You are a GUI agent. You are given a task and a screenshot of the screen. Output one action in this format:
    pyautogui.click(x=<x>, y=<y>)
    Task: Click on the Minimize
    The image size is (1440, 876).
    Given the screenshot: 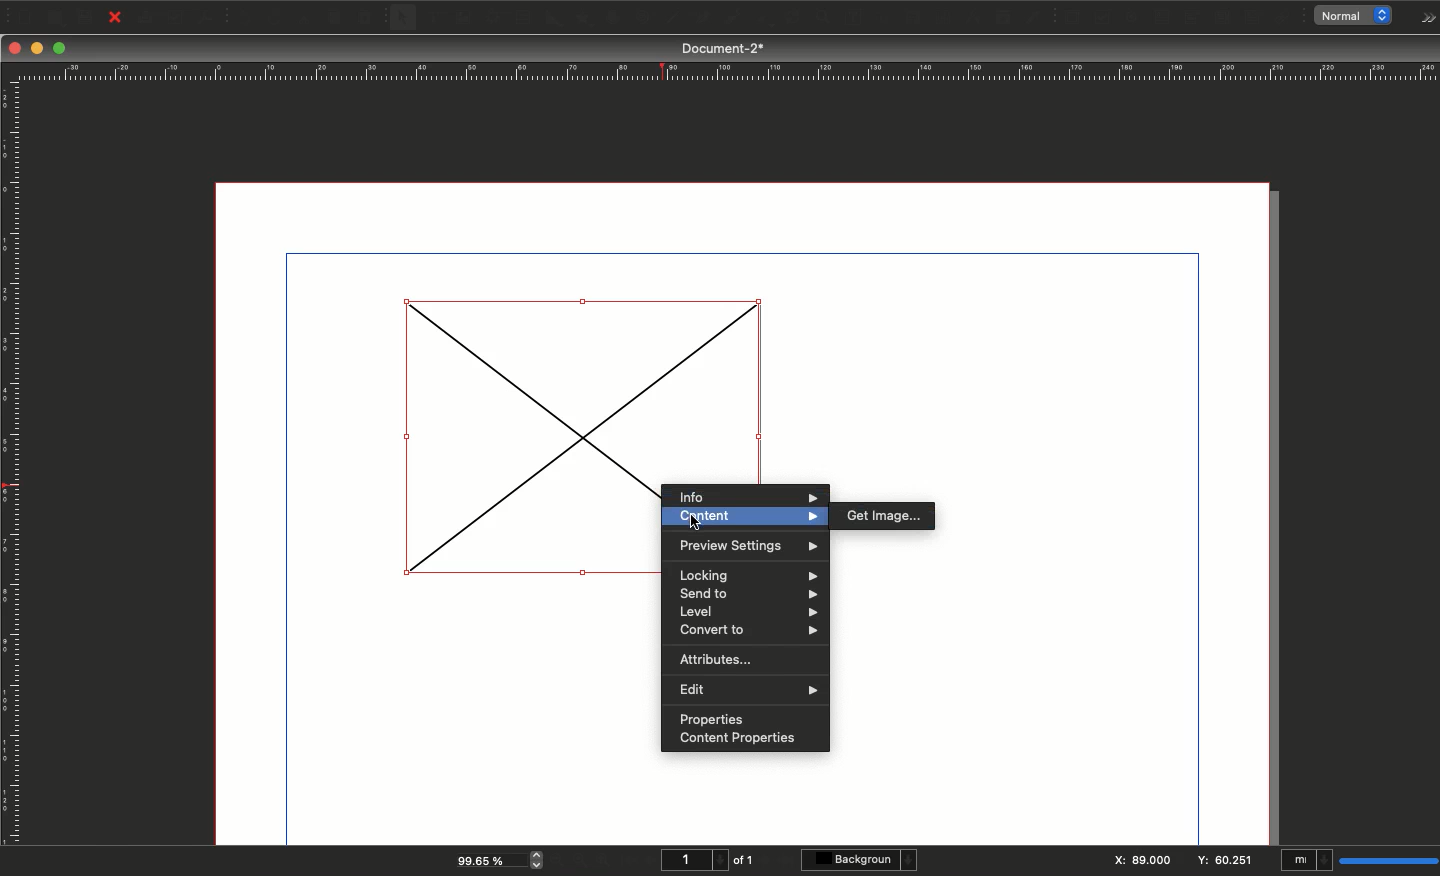 What is the action you would take?
    pyautogui.click(x=39, y=49)
    